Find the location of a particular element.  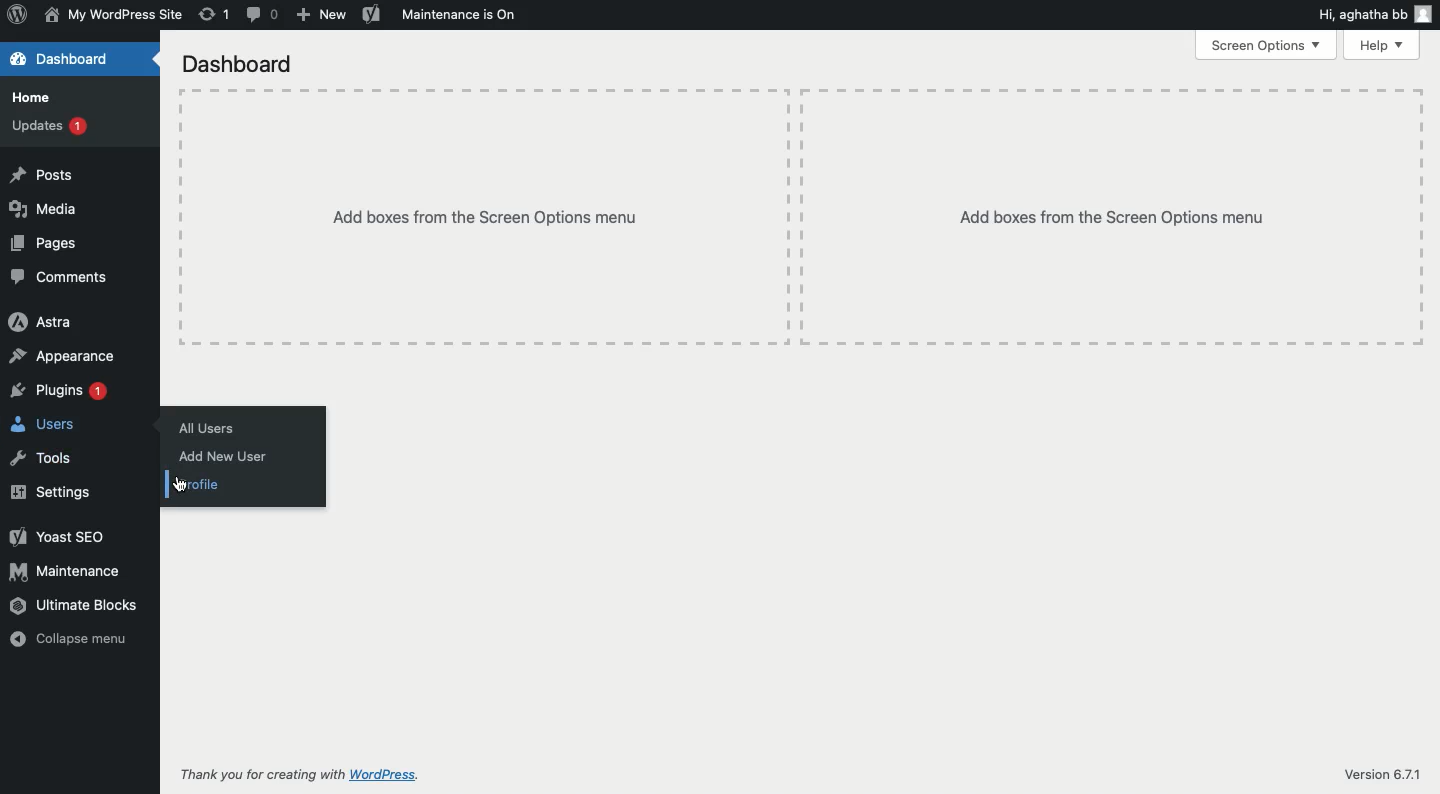

cursor is located at coordinates (180, 486).